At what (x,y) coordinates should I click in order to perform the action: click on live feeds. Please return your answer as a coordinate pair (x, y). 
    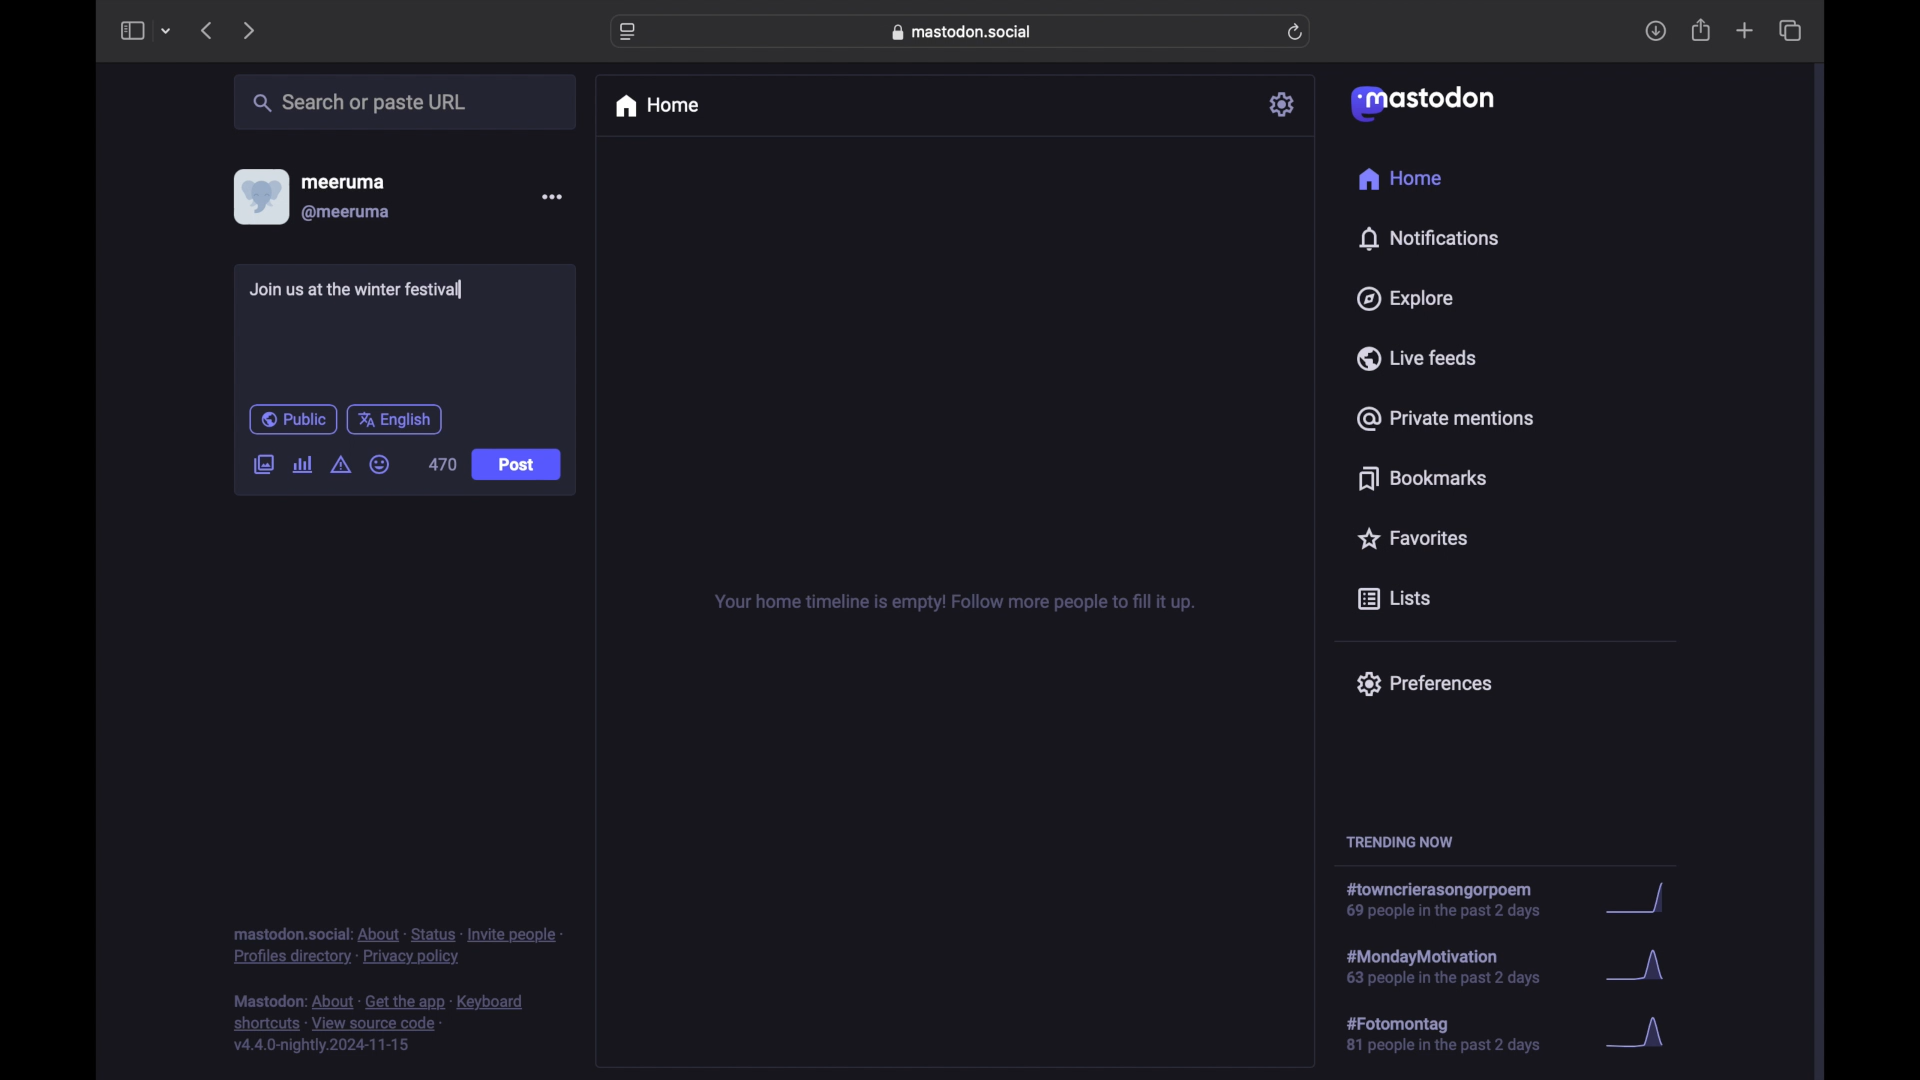
    Looking at the image, I should click on (1418, 358).